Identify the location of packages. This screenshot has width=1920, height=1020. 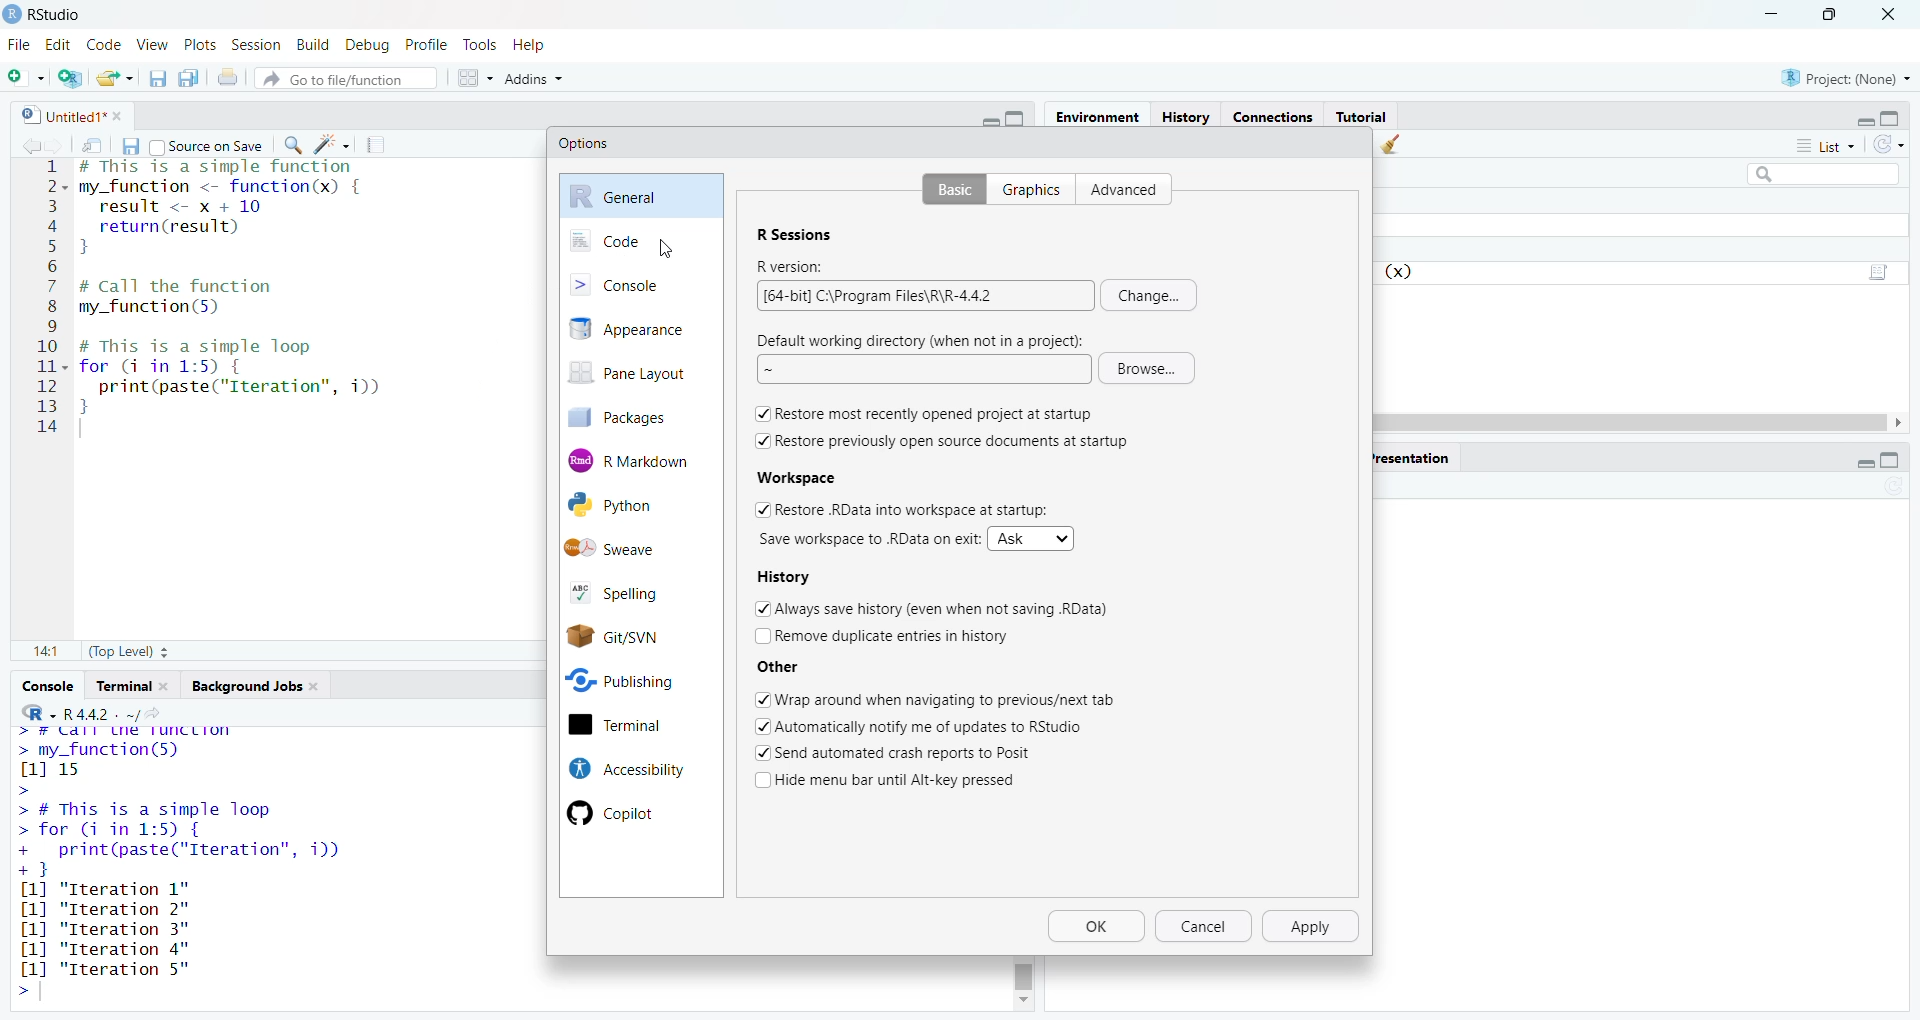
(632, 417).